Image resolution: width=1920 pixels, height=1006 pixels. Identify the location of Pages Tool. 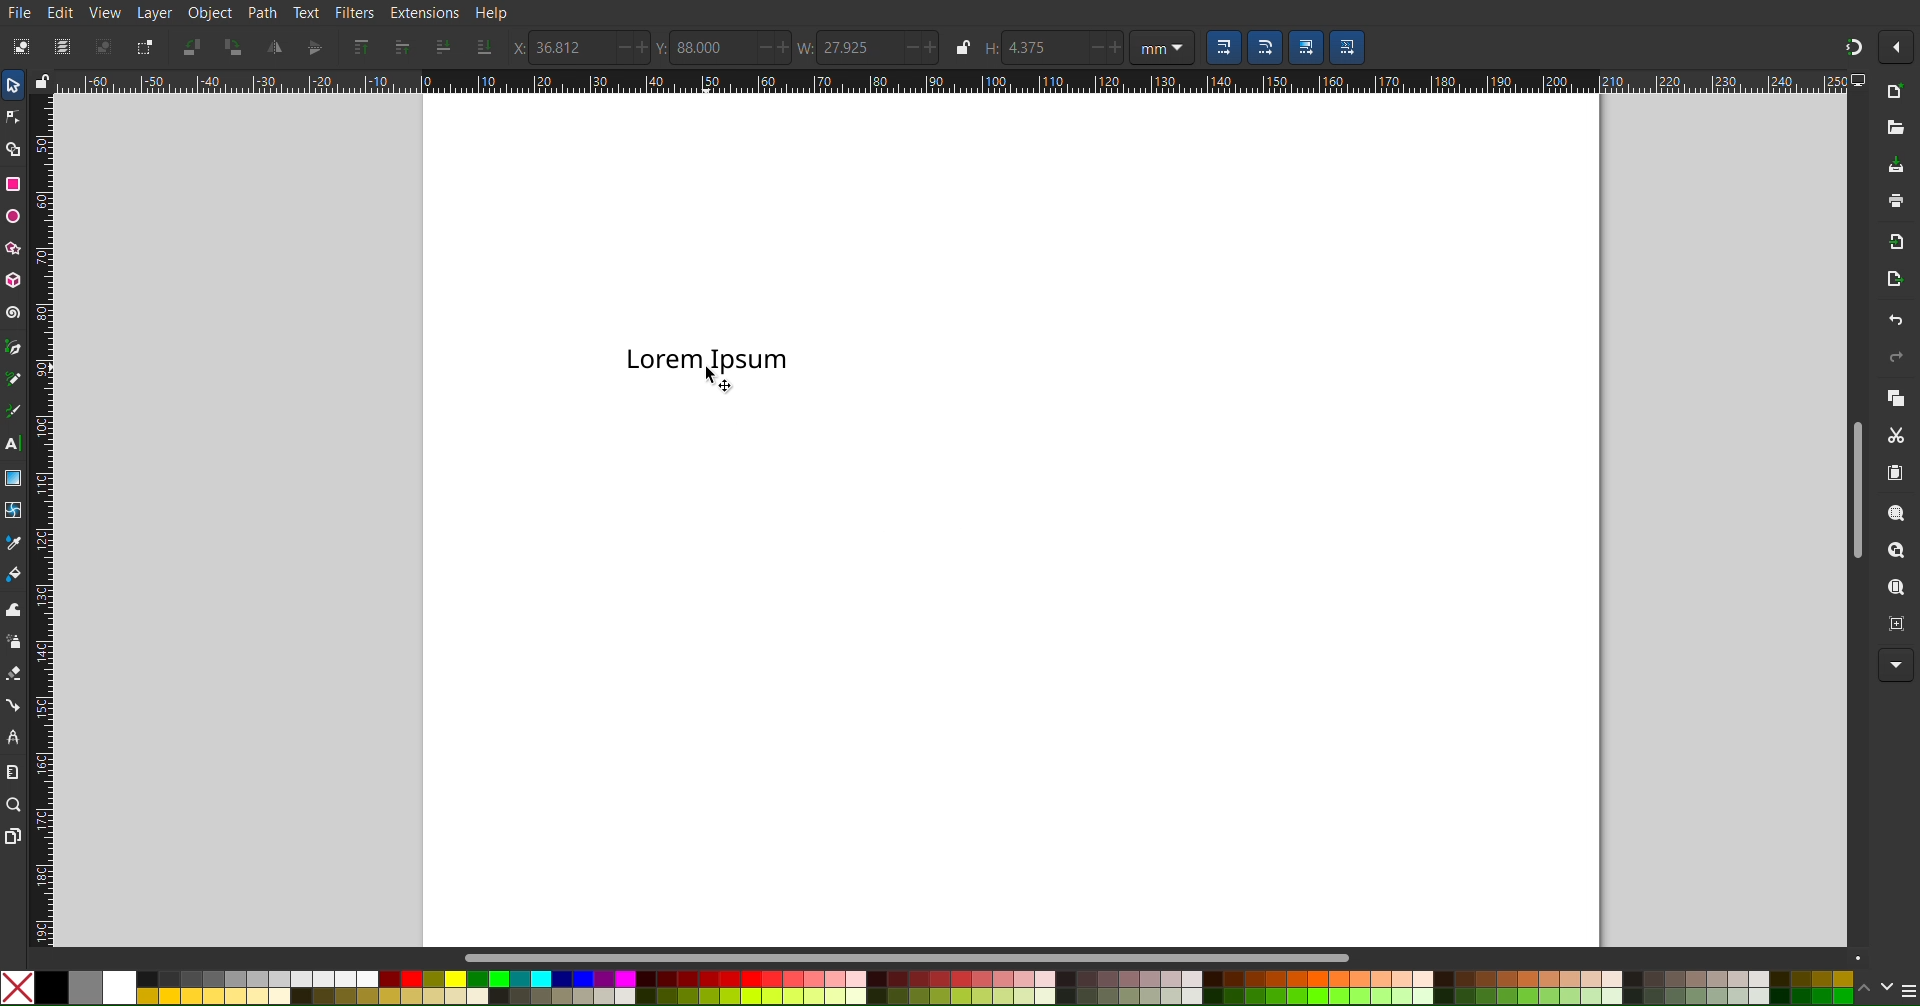
(13, 836).